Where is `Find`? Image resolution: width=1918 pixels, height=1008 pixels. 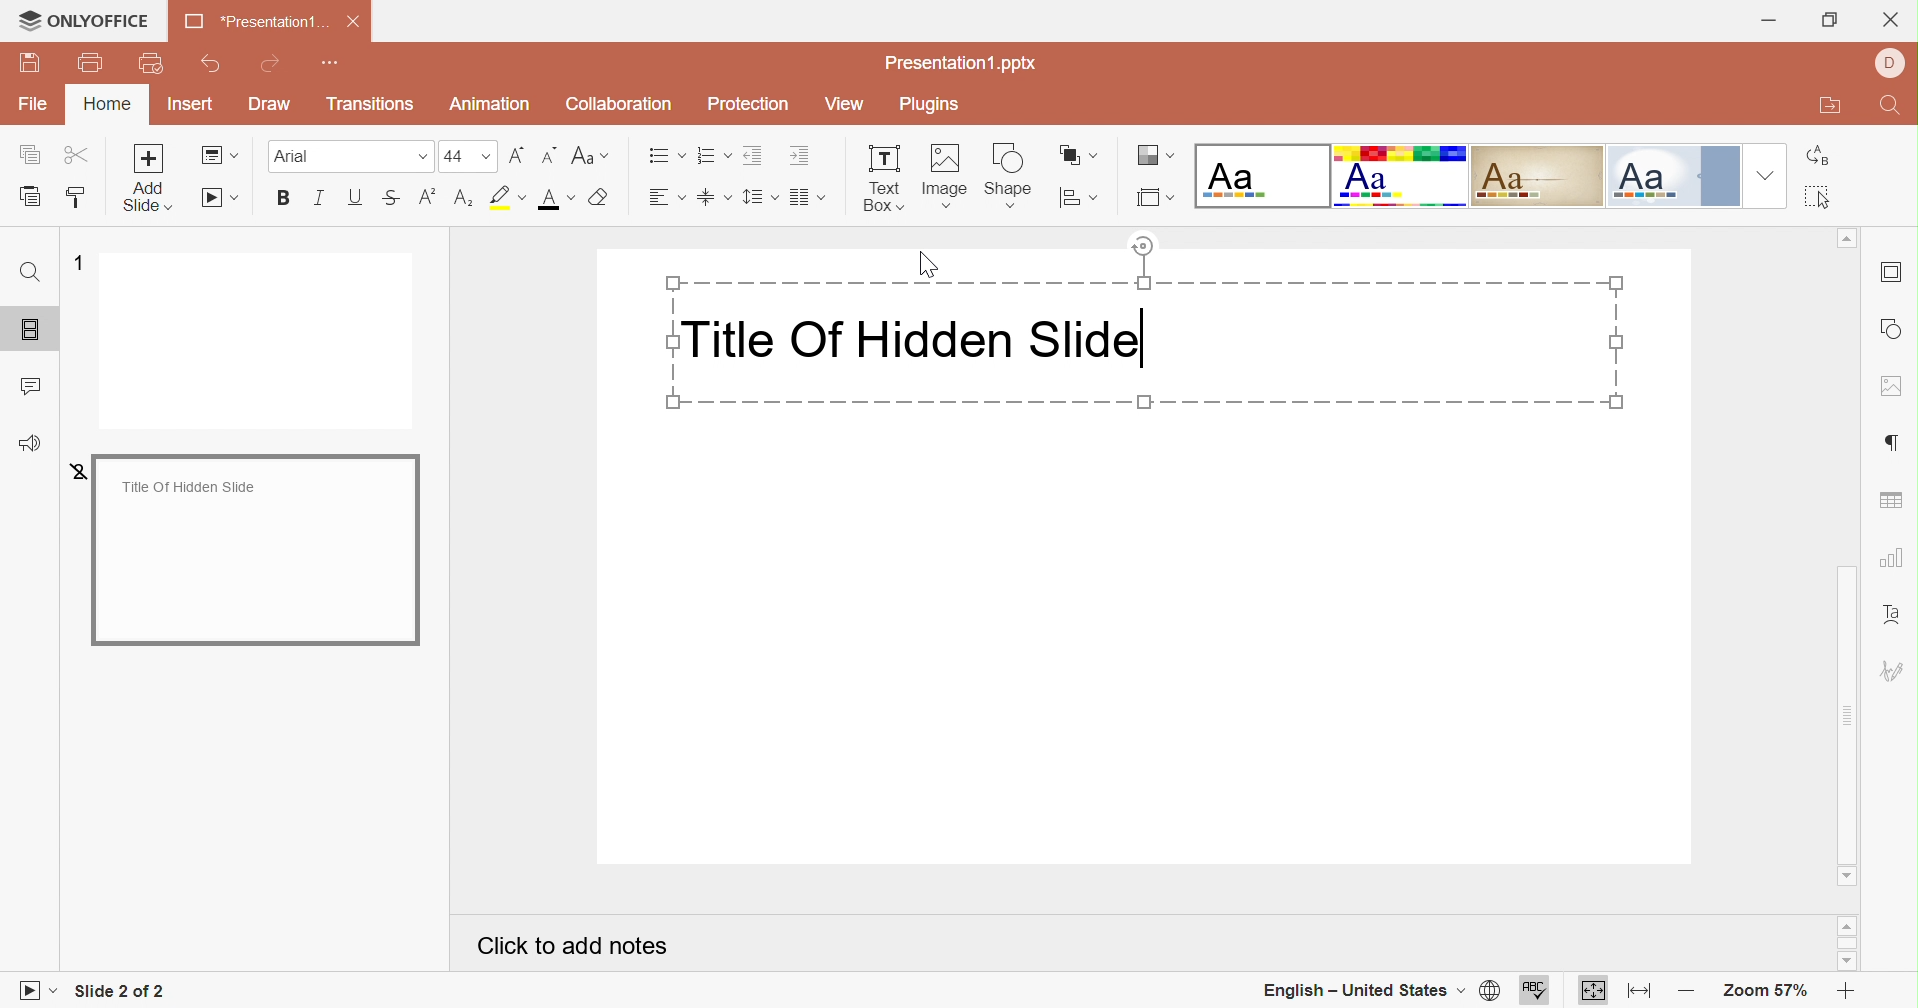
Find is located at coordinates (31, 271).